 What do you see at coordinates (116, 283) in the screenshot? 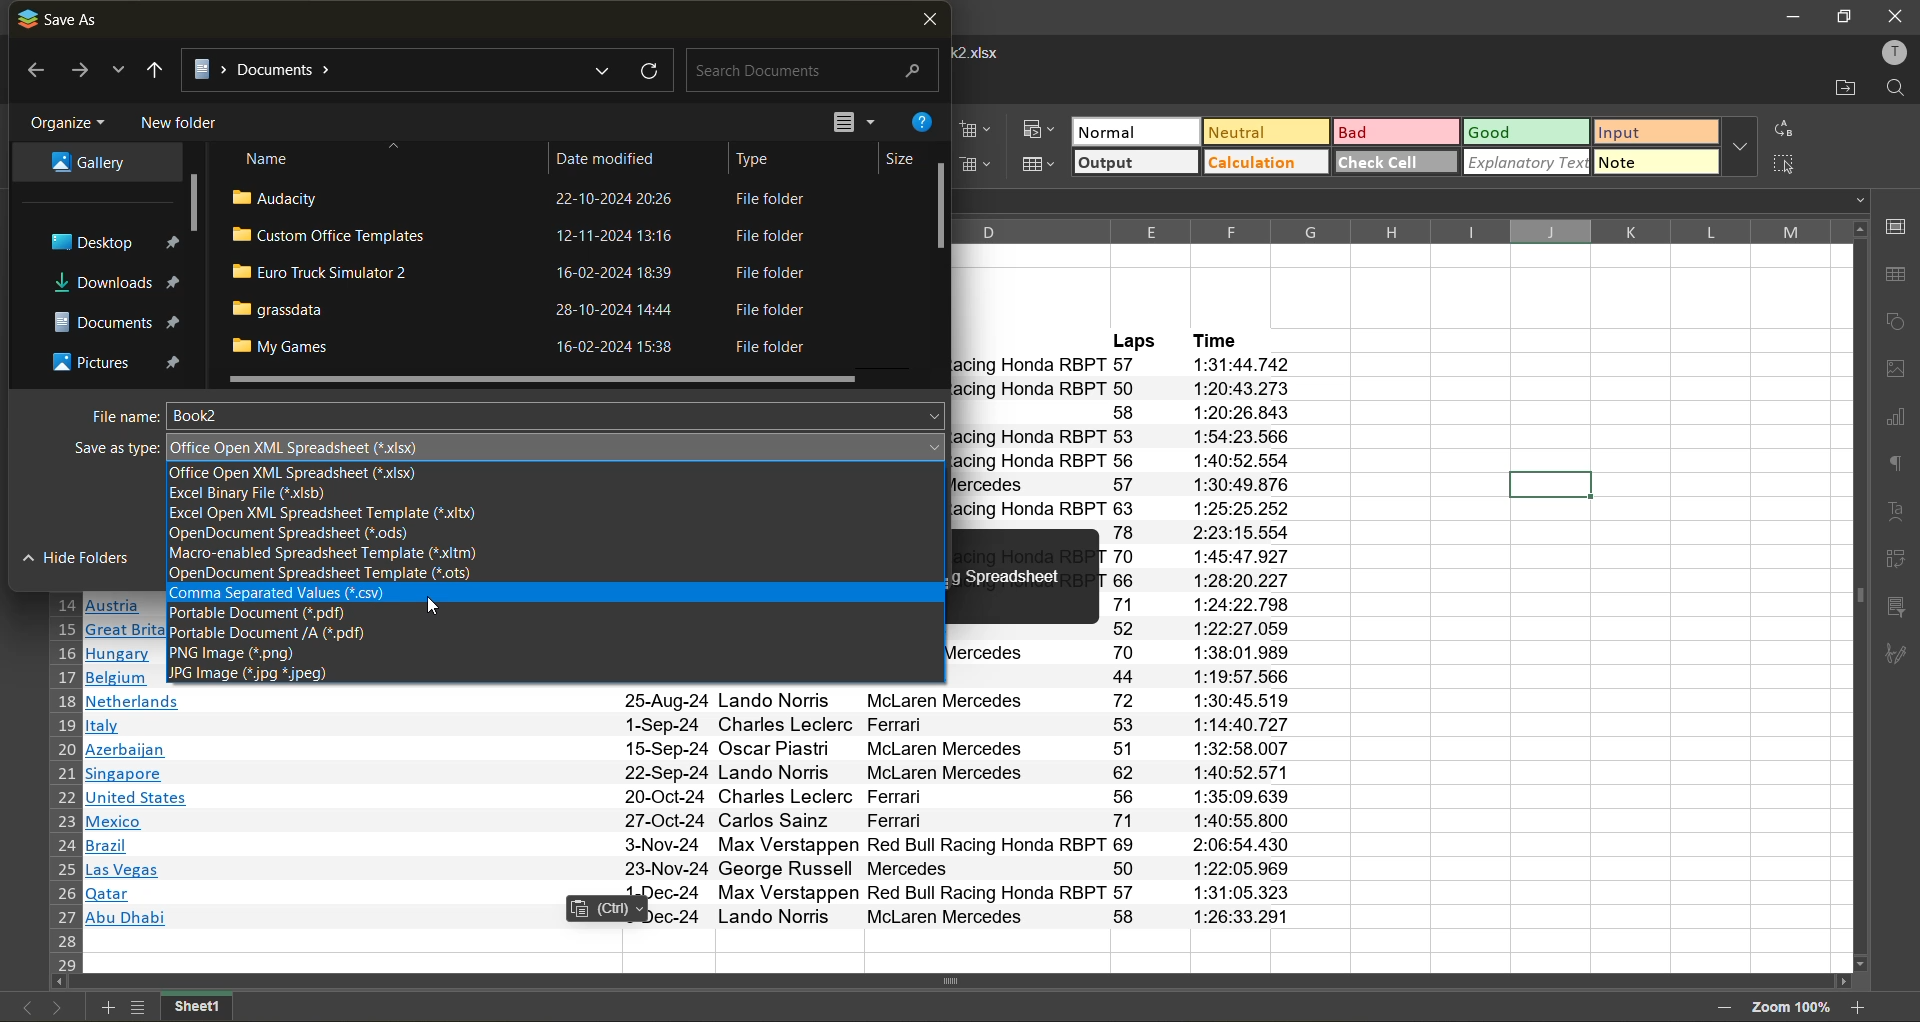
I see `folder` at bounding box center [116, 283].